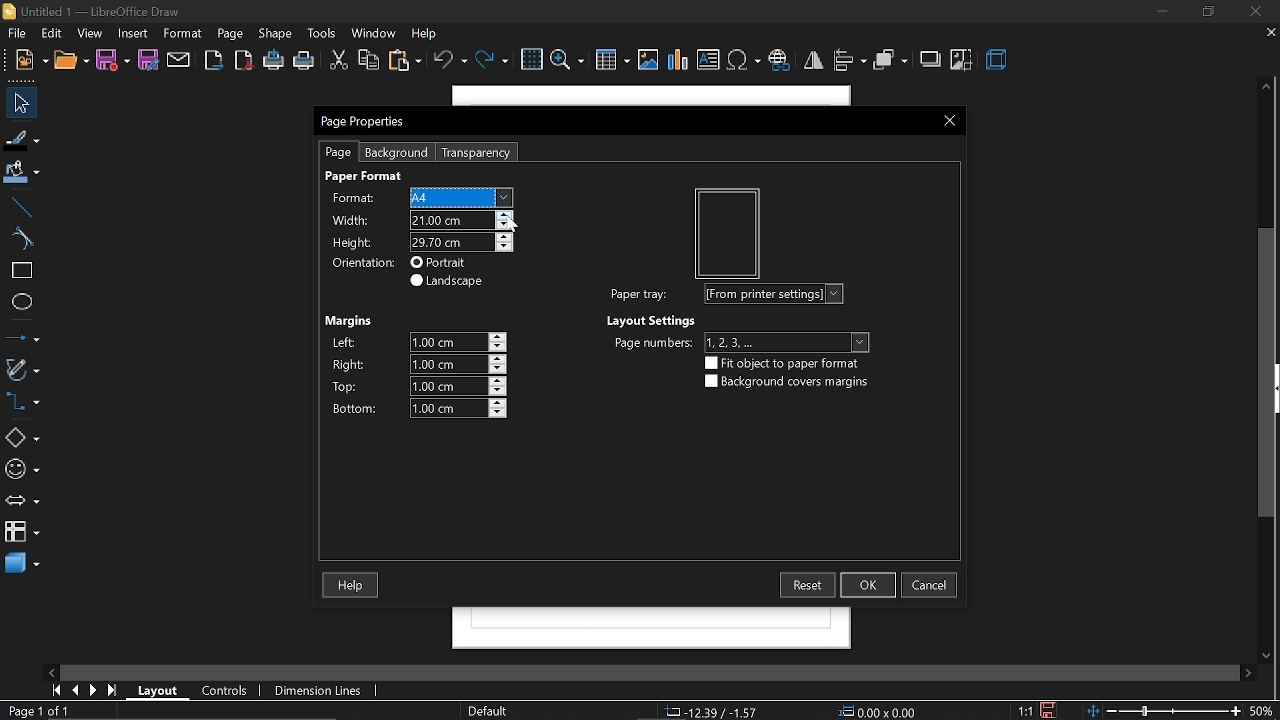 The height and width of the screenshot is (720, 1280). I want to click on landscape, so click(447, 282).